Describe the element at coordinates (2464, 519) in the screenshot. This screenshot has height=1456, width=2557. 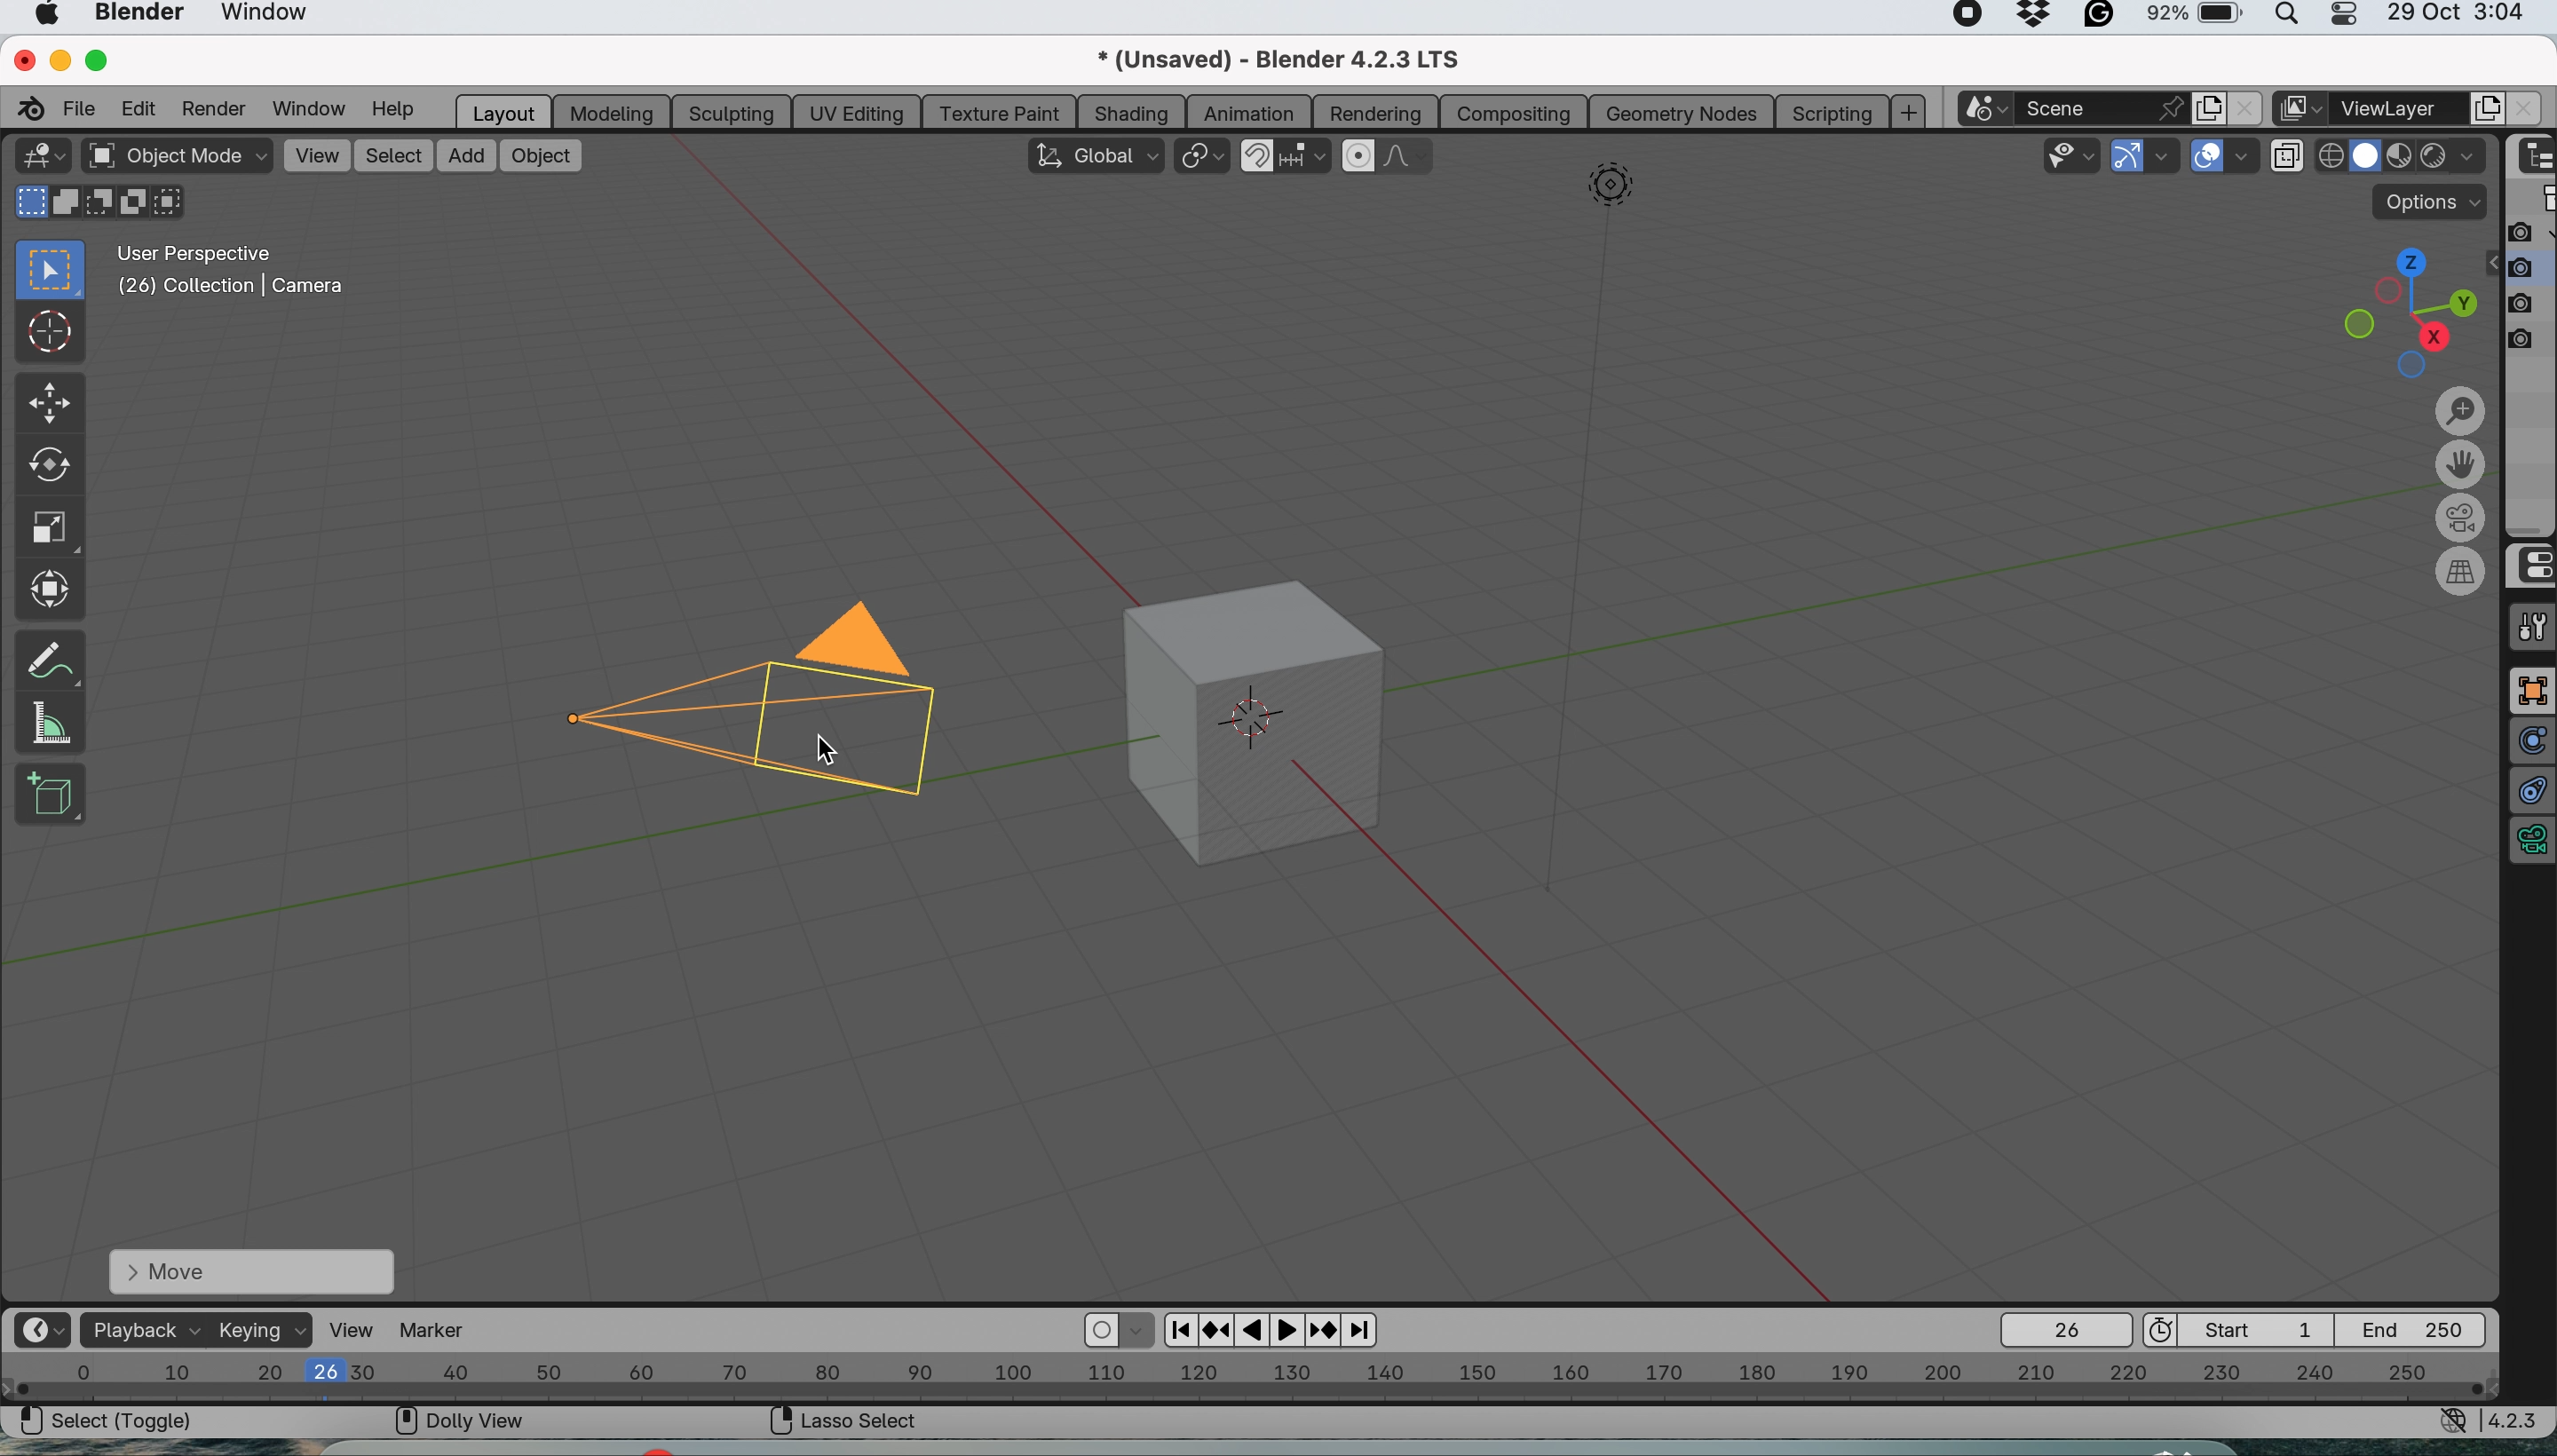
I see `toggle the camera view` at that location.